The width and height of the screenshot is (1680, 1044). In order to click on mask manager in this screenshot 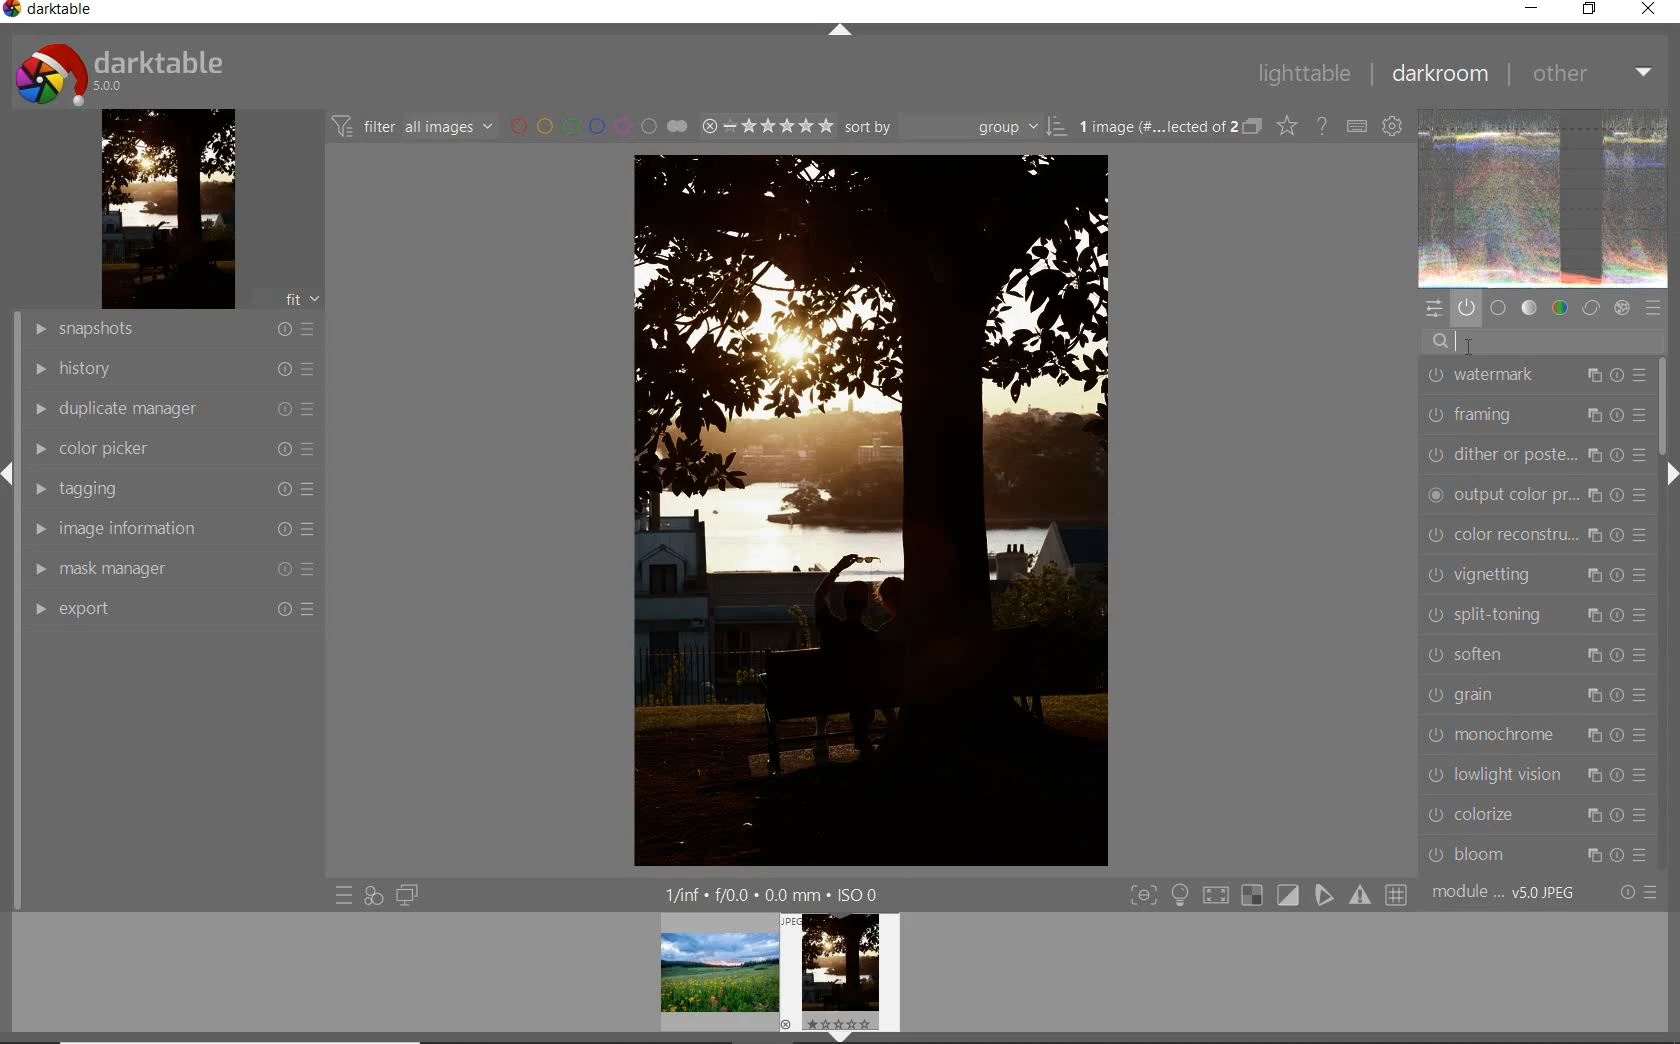, I will do `click(172, 572)`.